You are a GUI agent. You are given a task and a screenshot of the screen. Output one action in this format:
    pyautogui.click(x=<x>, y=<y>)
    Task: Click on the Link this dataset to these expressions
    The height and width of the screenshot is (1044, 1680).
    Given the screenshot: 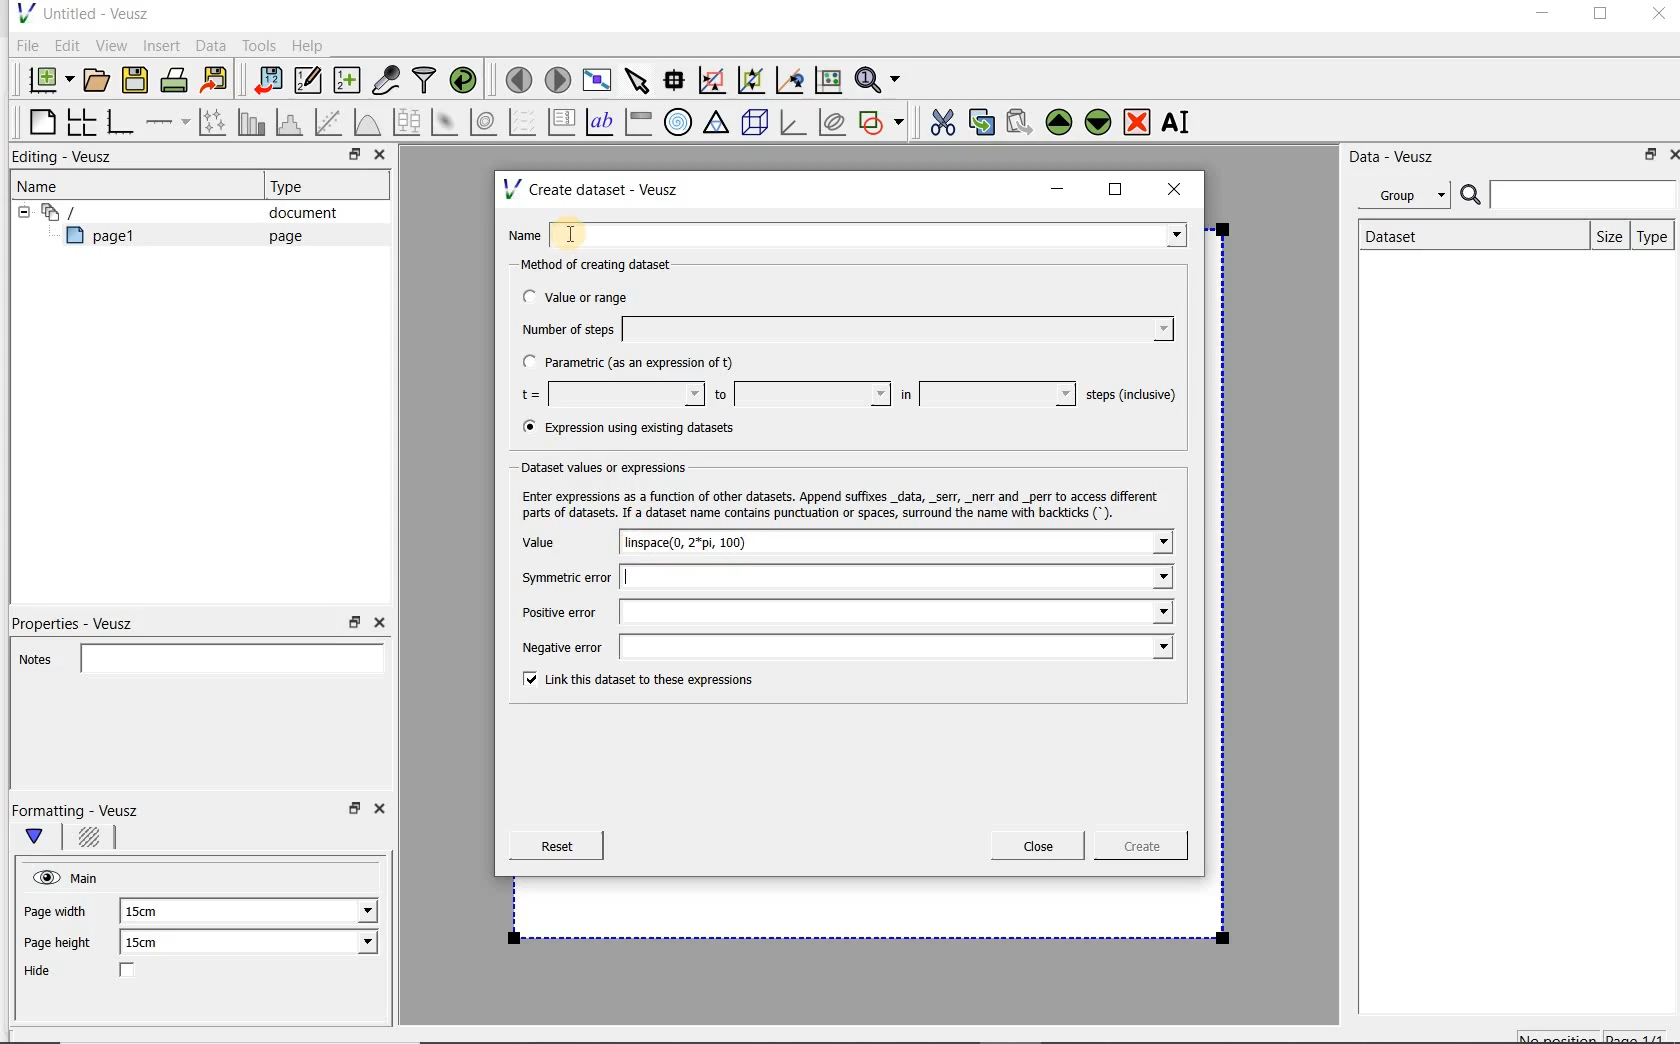 What is the action you would take?
    pyautogui.click(x=632, y=681)
    